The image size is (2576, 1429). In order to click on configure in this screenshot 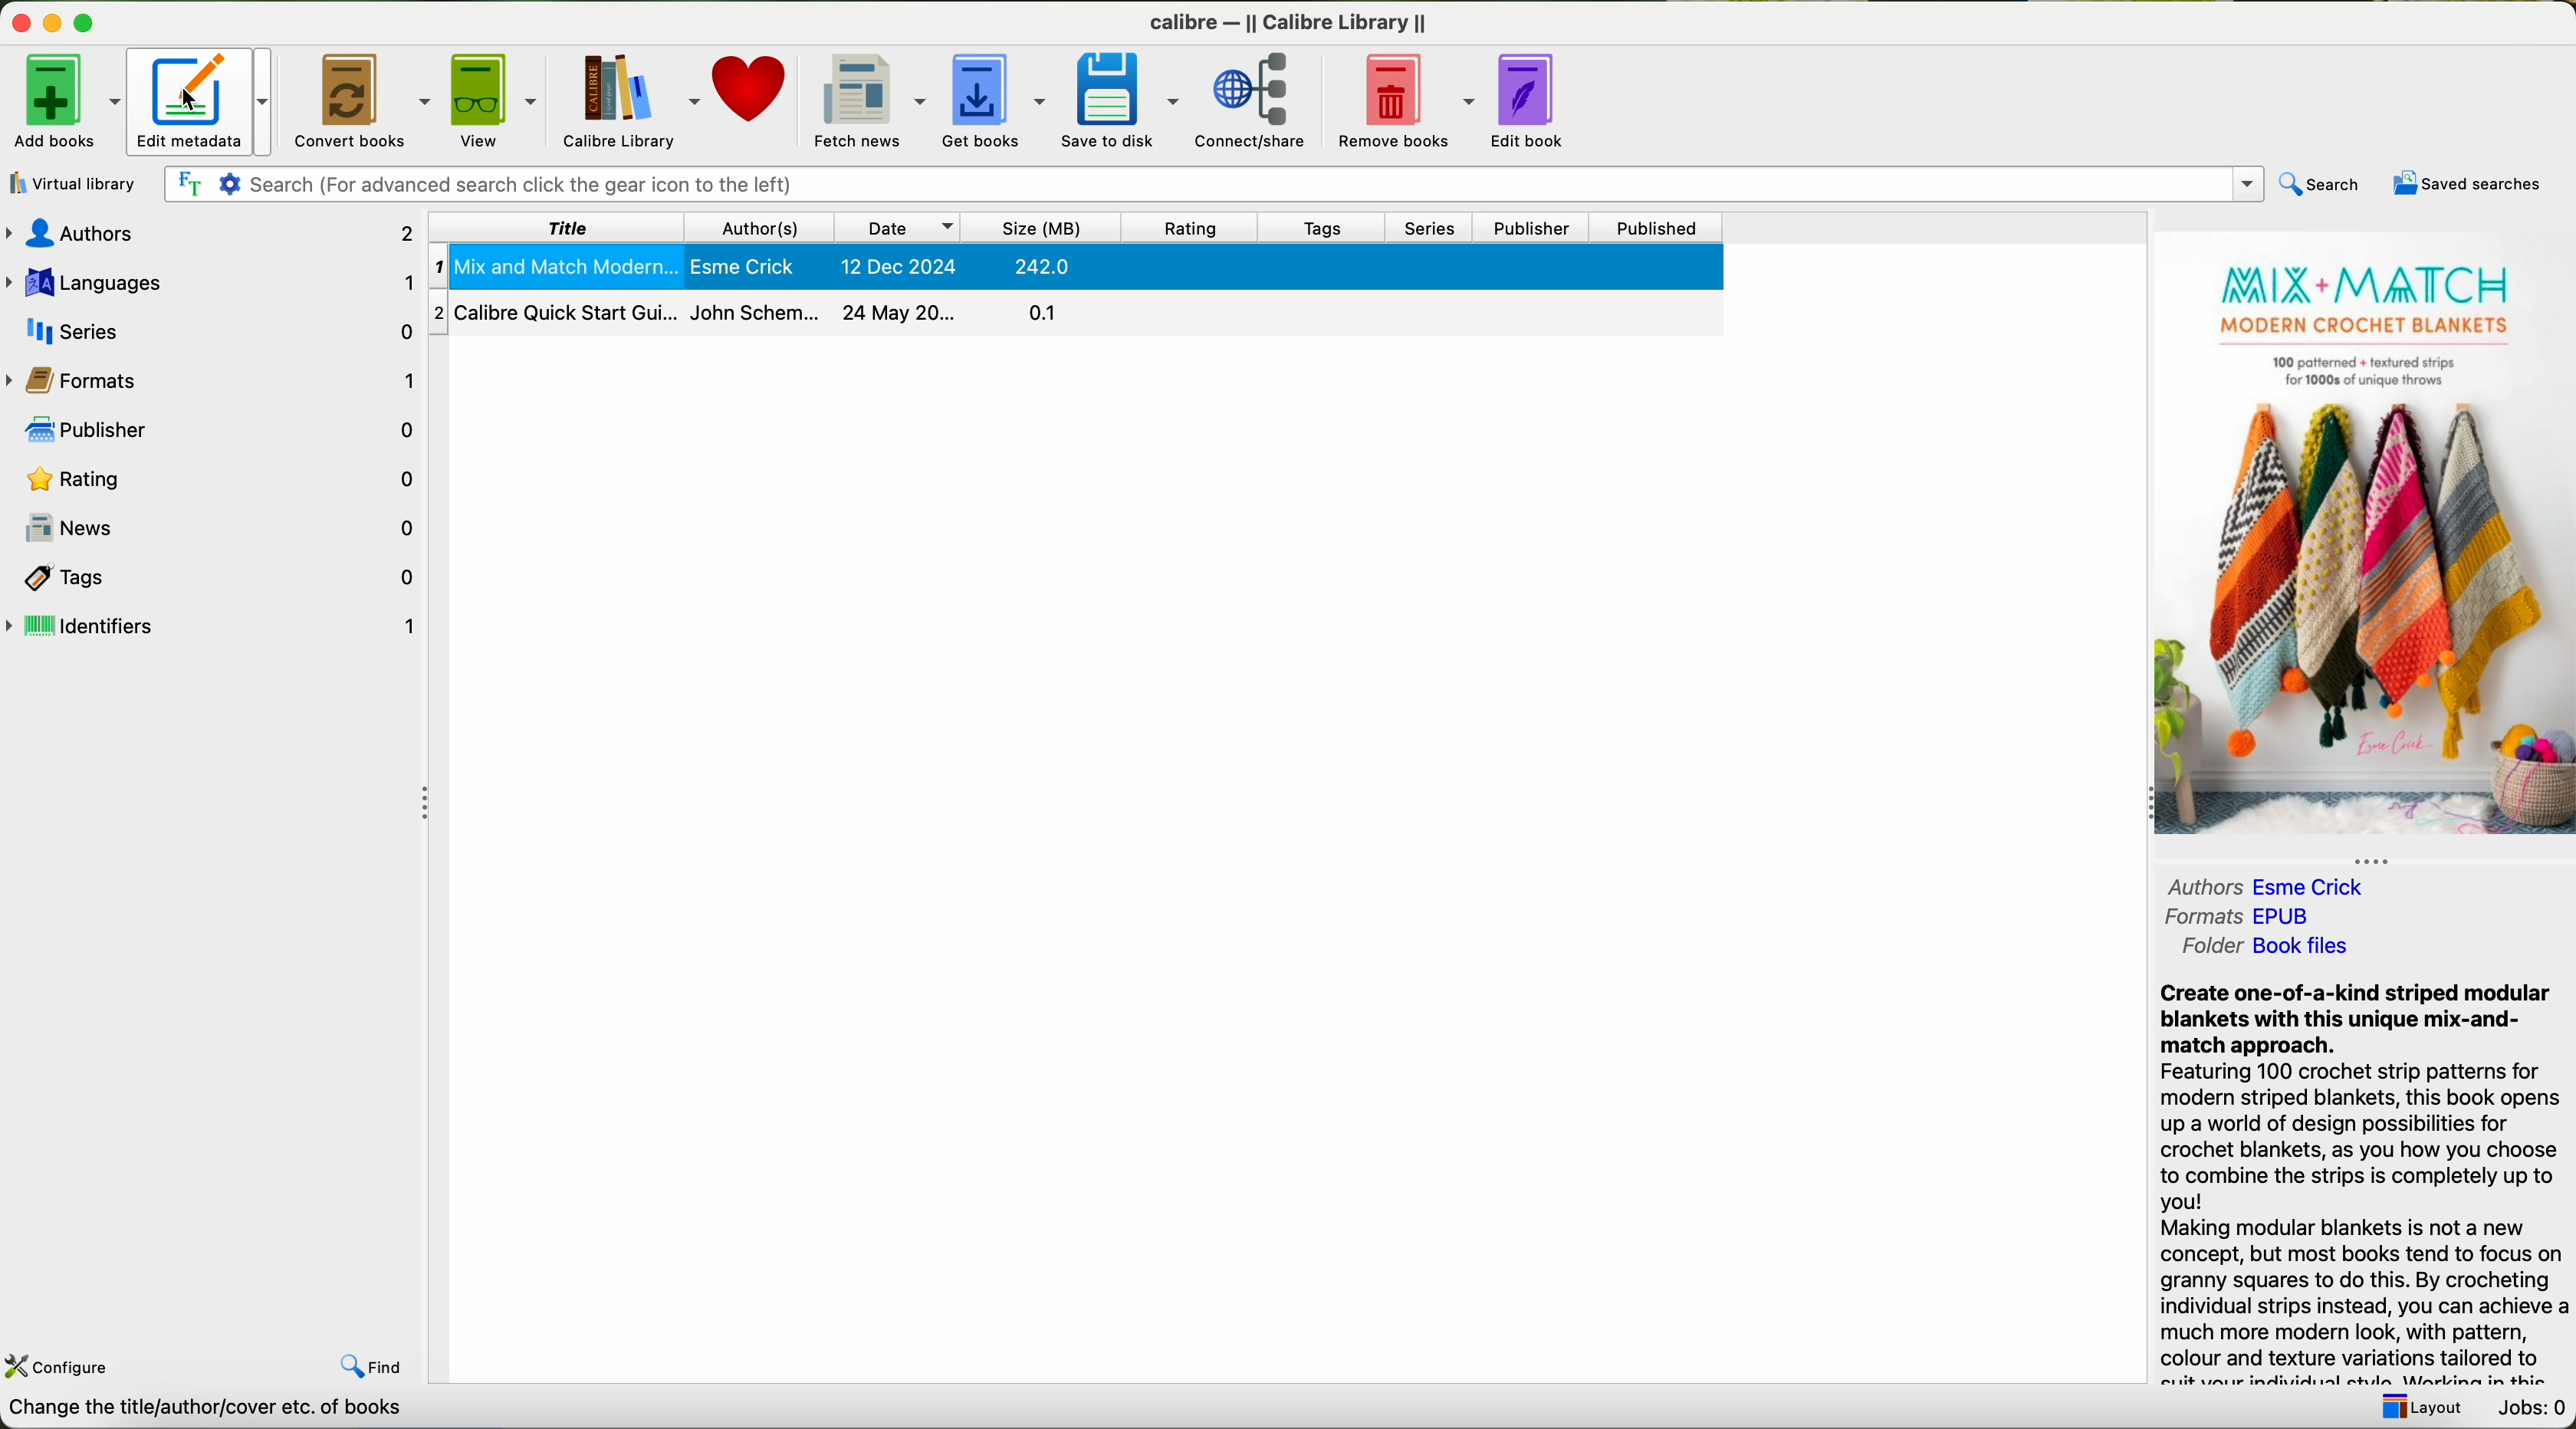, I will do `click(58, 1368)`.